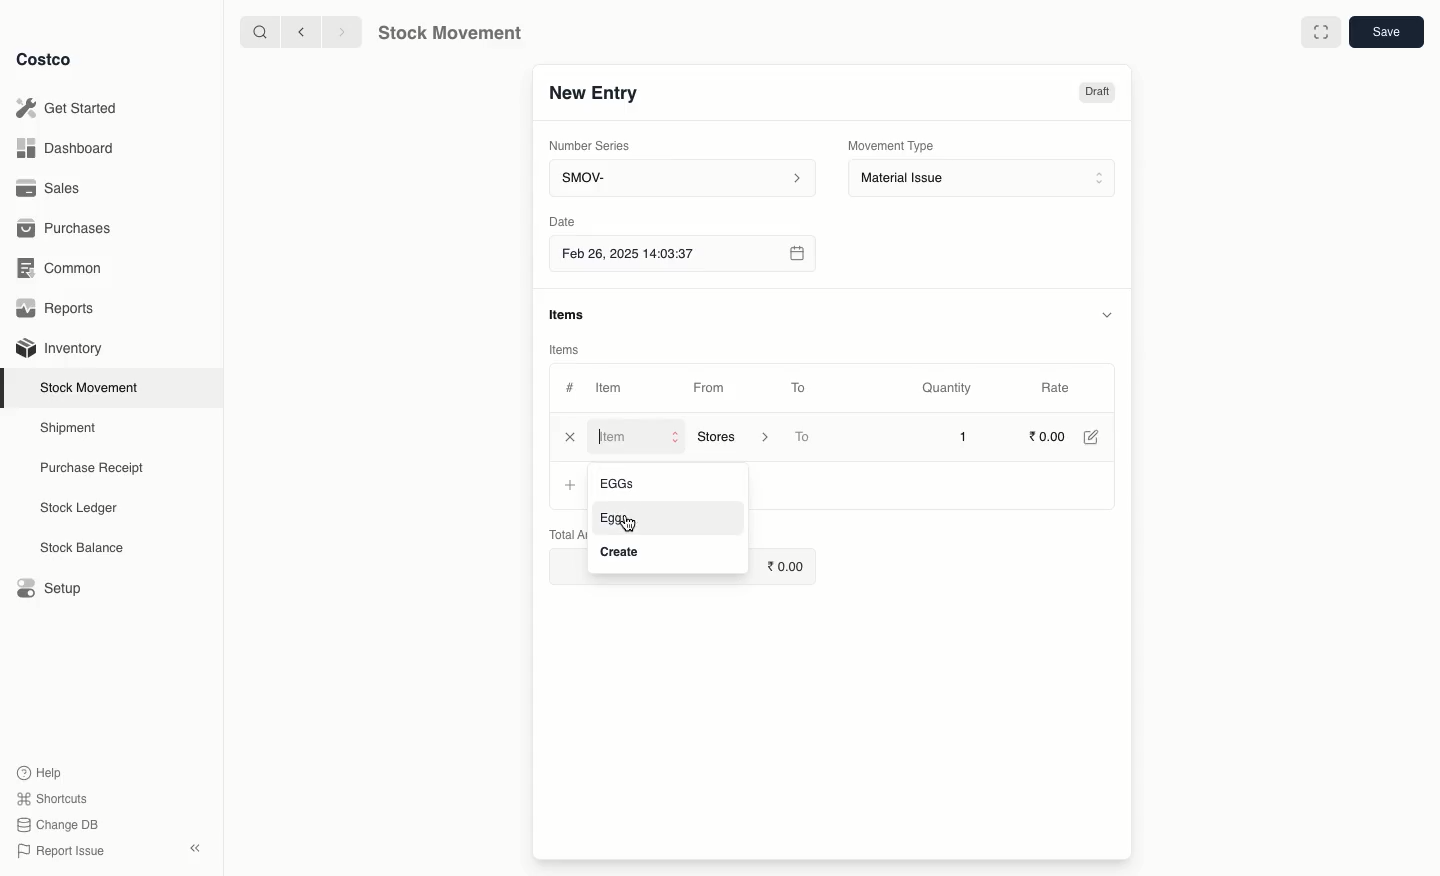  I want to click on Item, so click(619, 387).